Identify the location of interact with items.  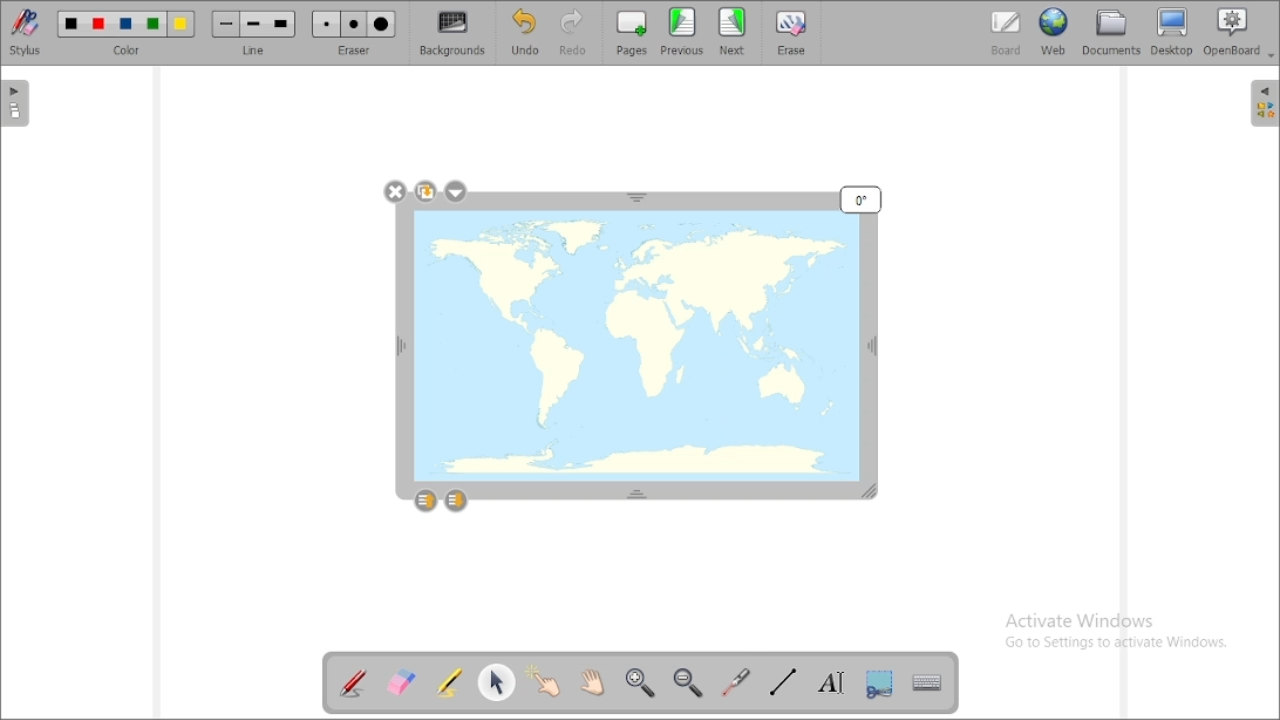
(543, 680).